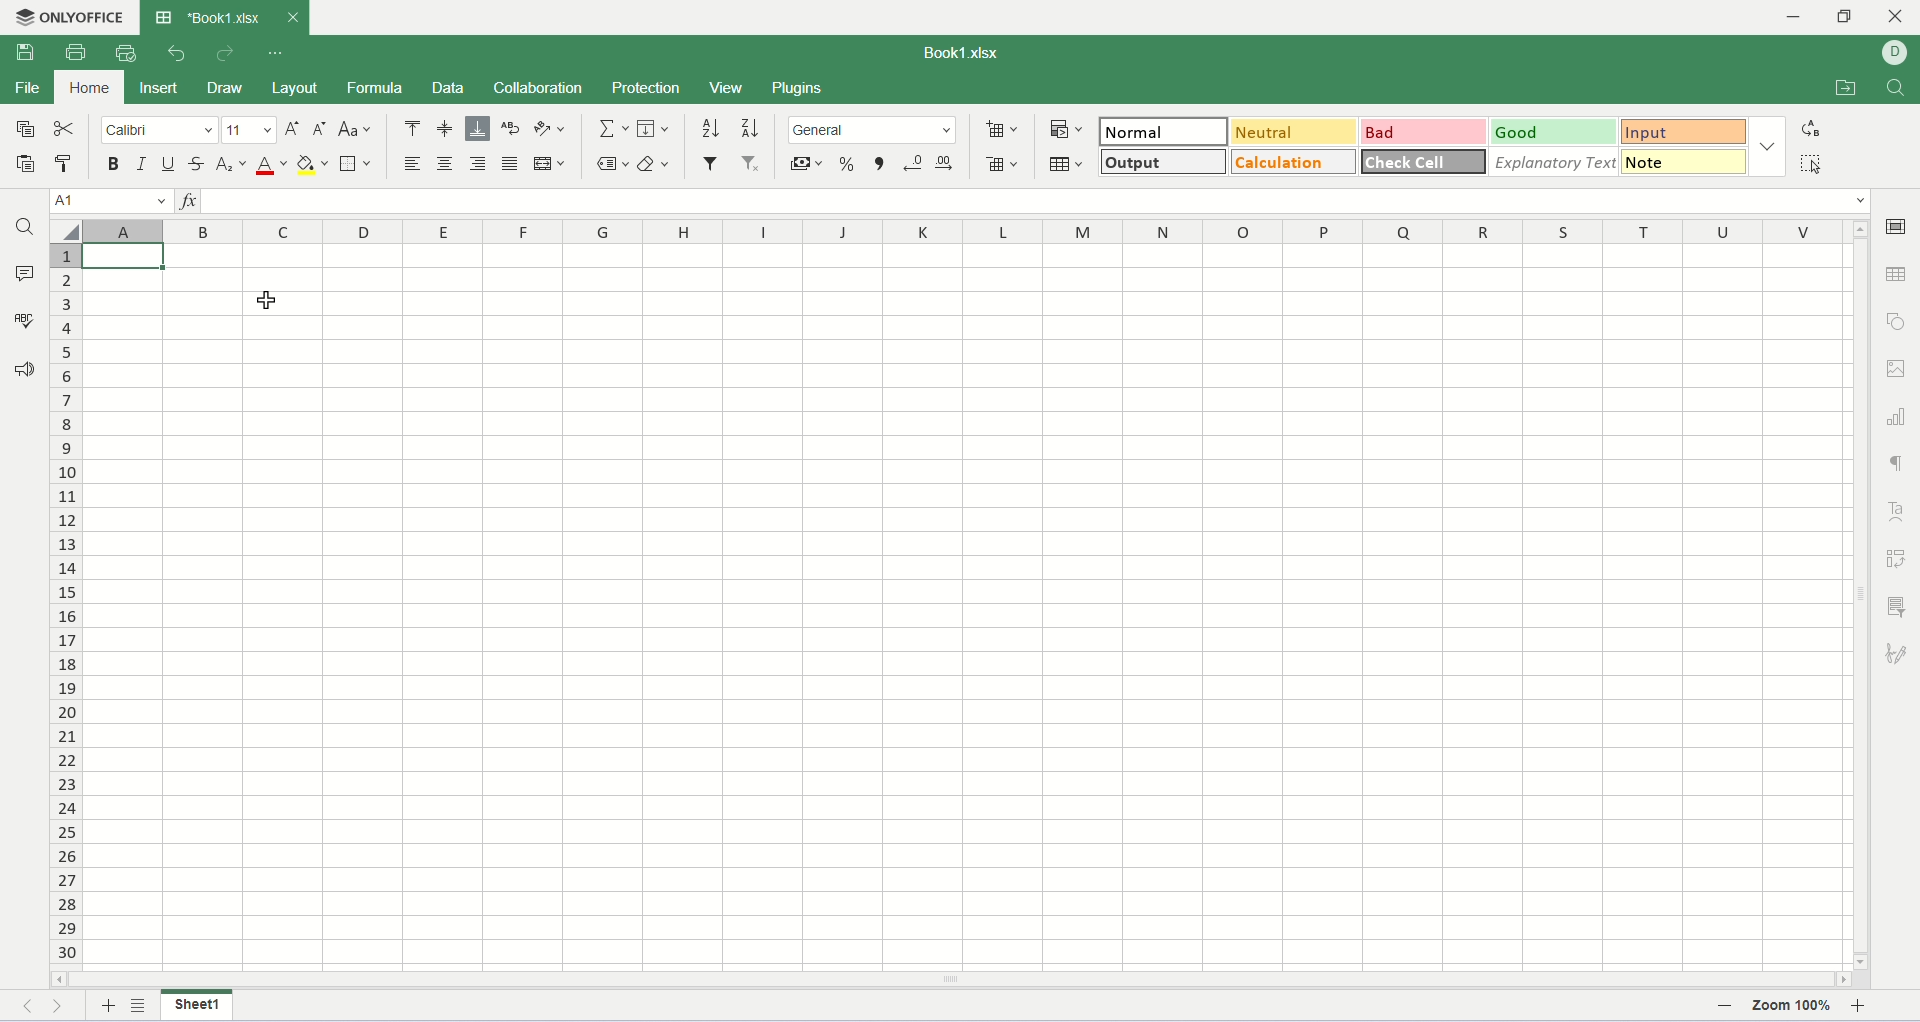  Describe the element at coordinates (1898, 461) in the screenshot. I see `paragraph settings` at that location.